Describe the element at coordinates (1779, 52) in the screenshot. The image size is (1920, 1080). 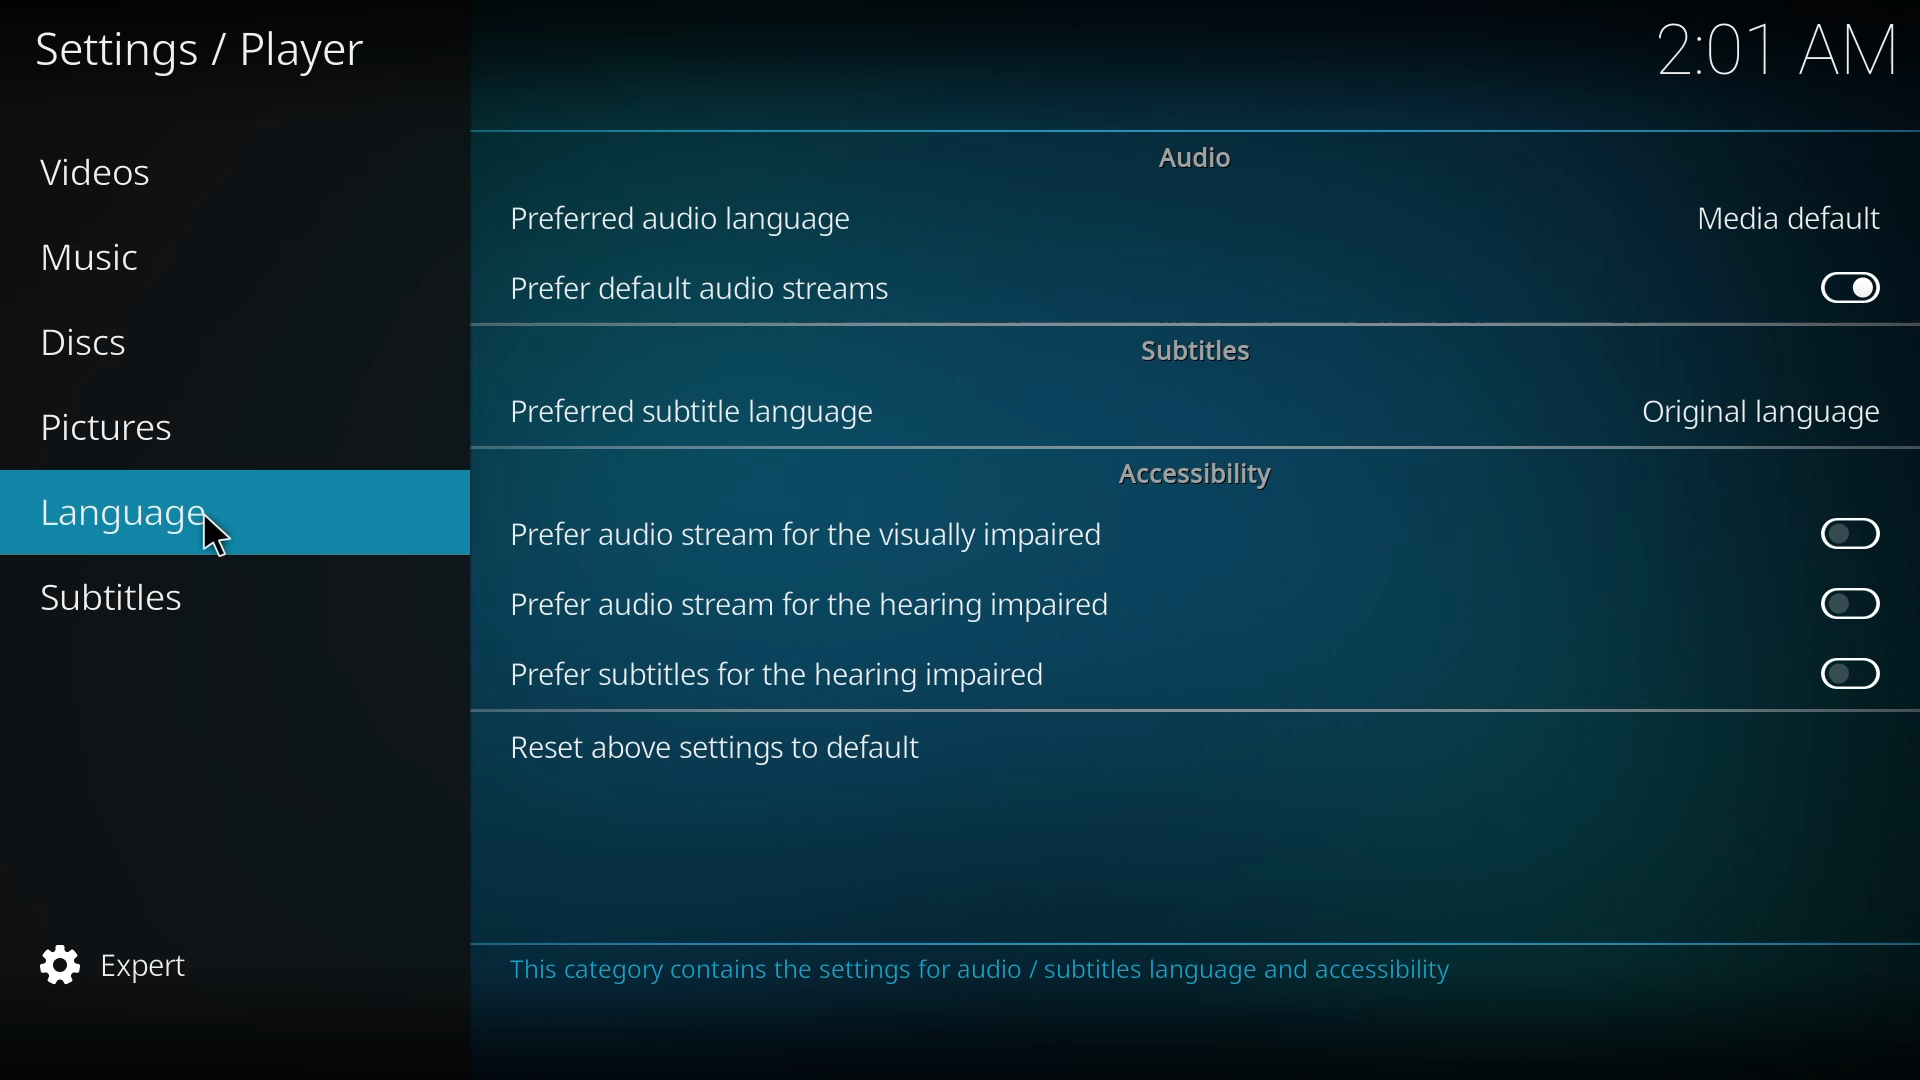
I see `time` at that location.